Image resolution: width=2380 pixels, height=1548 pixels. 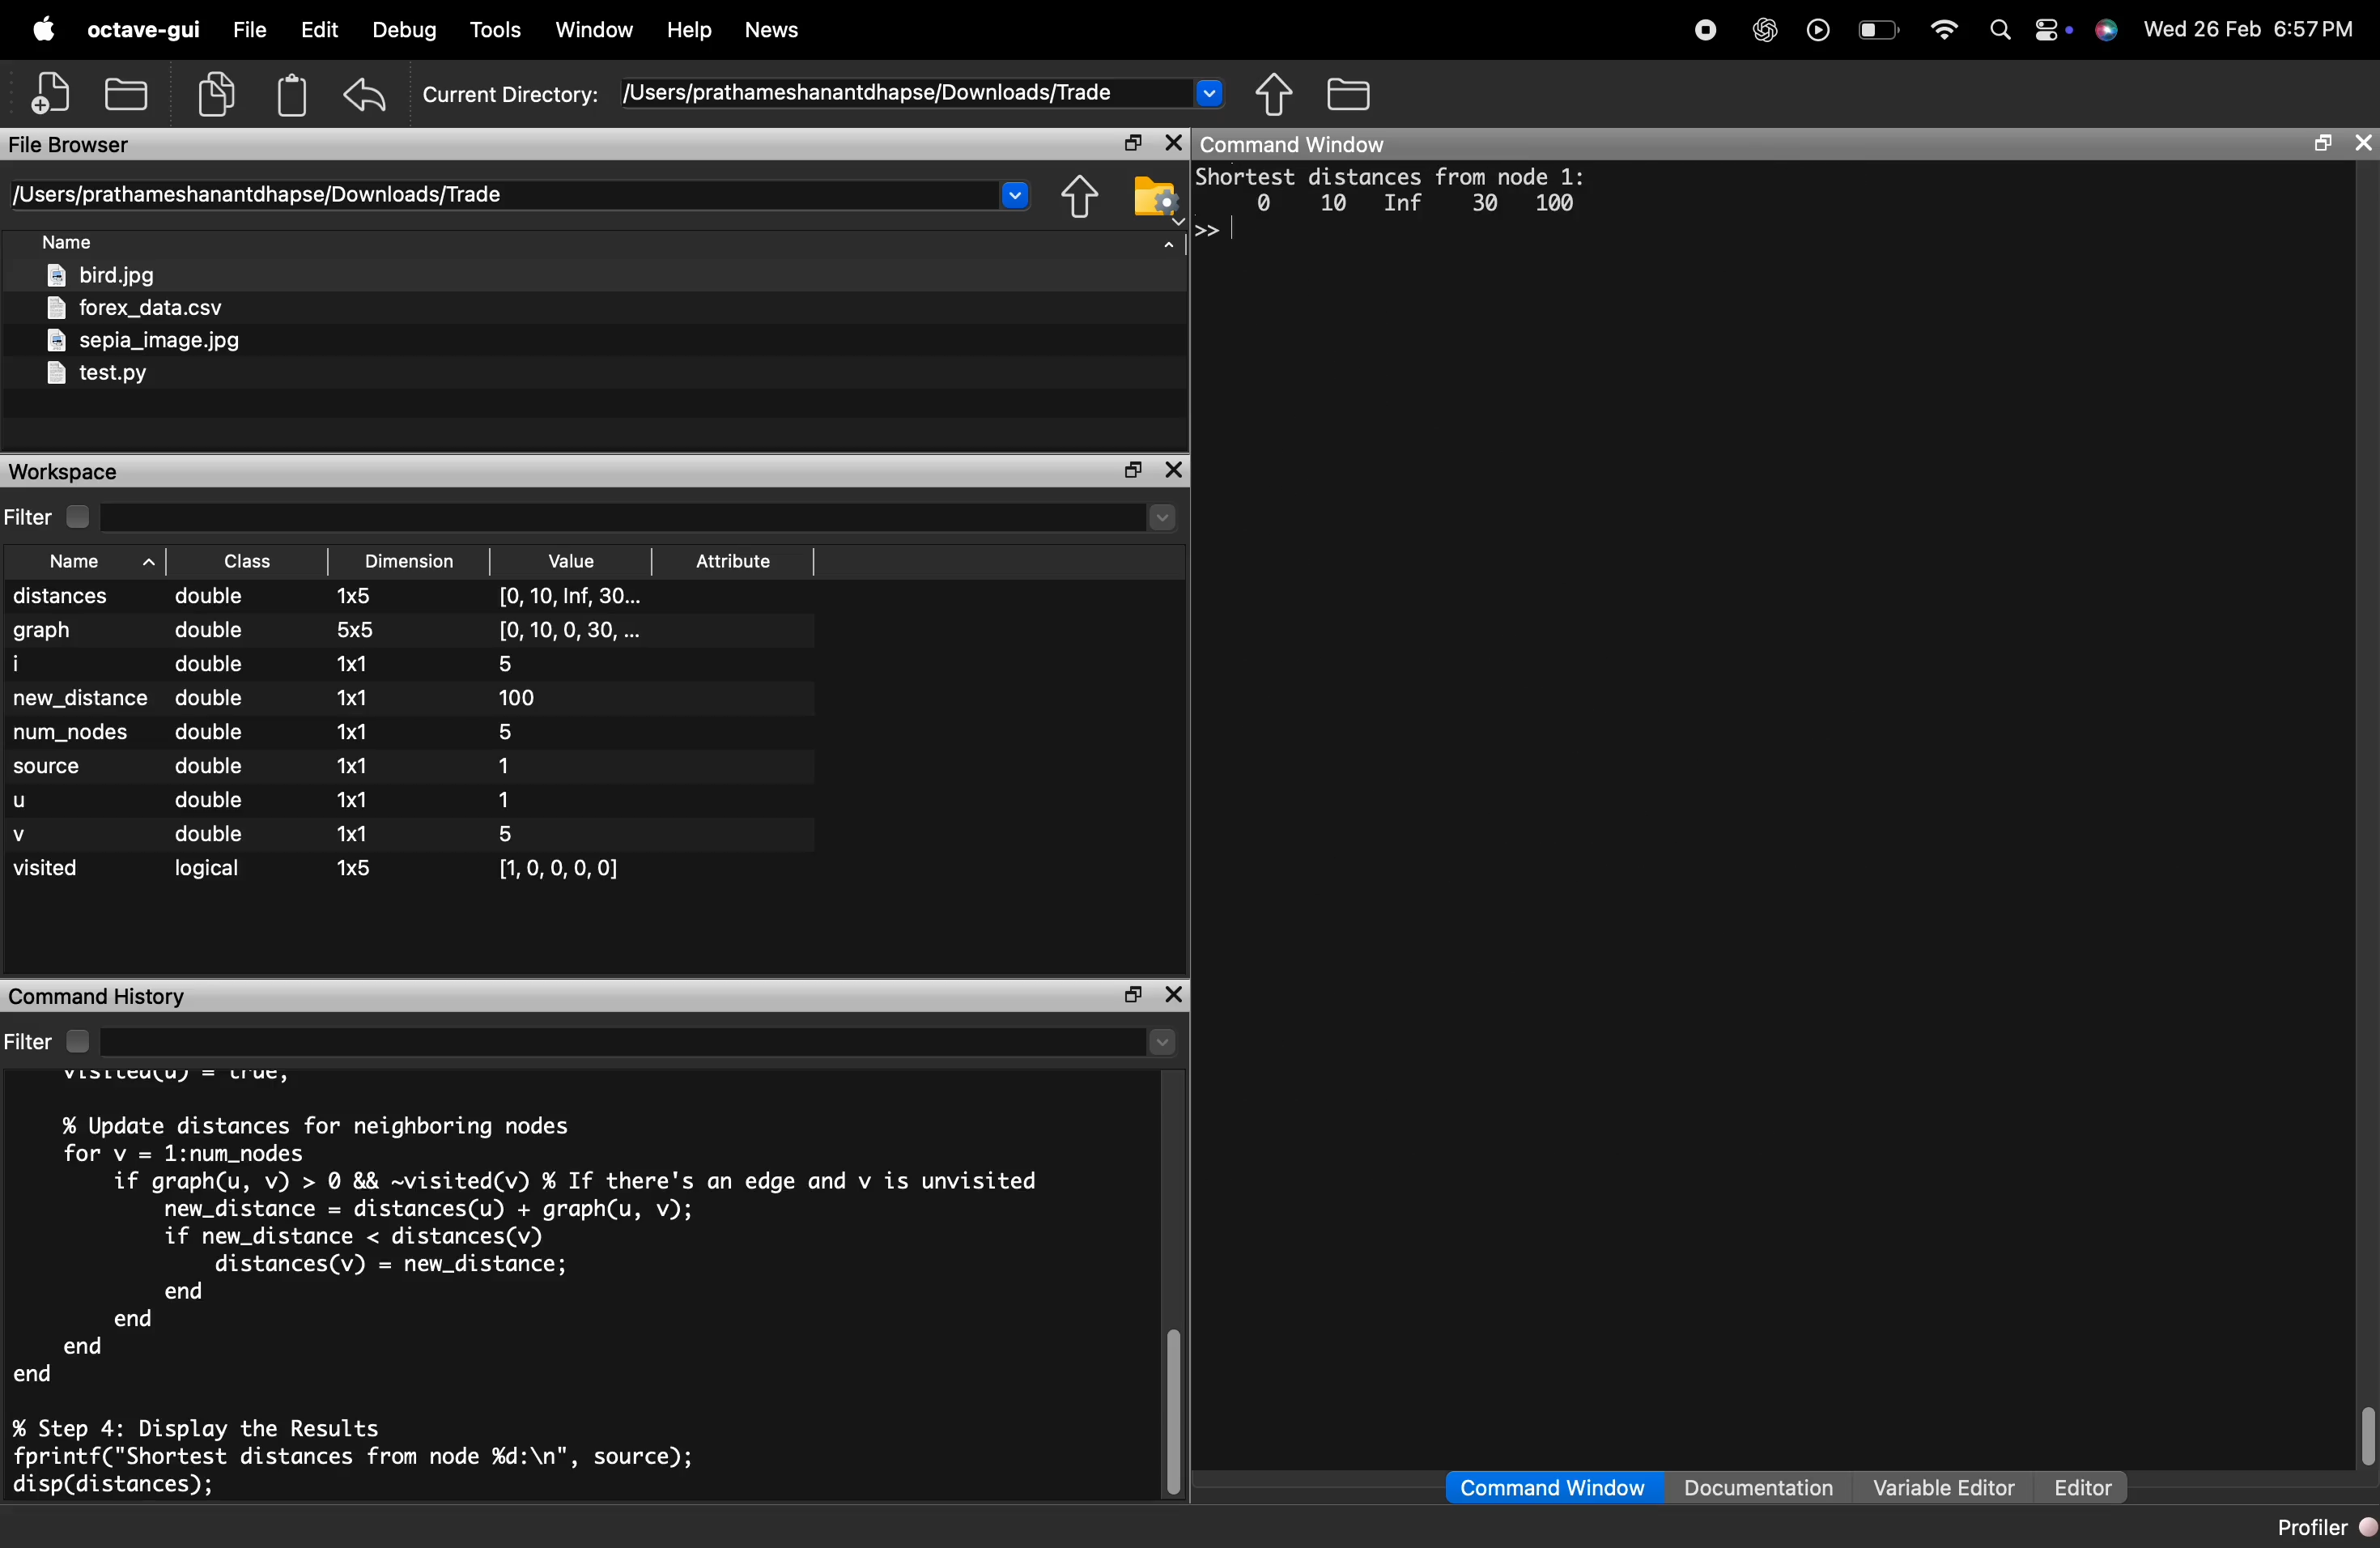 What do you see at coordinates (236, 733) in the screenshot?
I see `Class` at bounding box center [236, 733].